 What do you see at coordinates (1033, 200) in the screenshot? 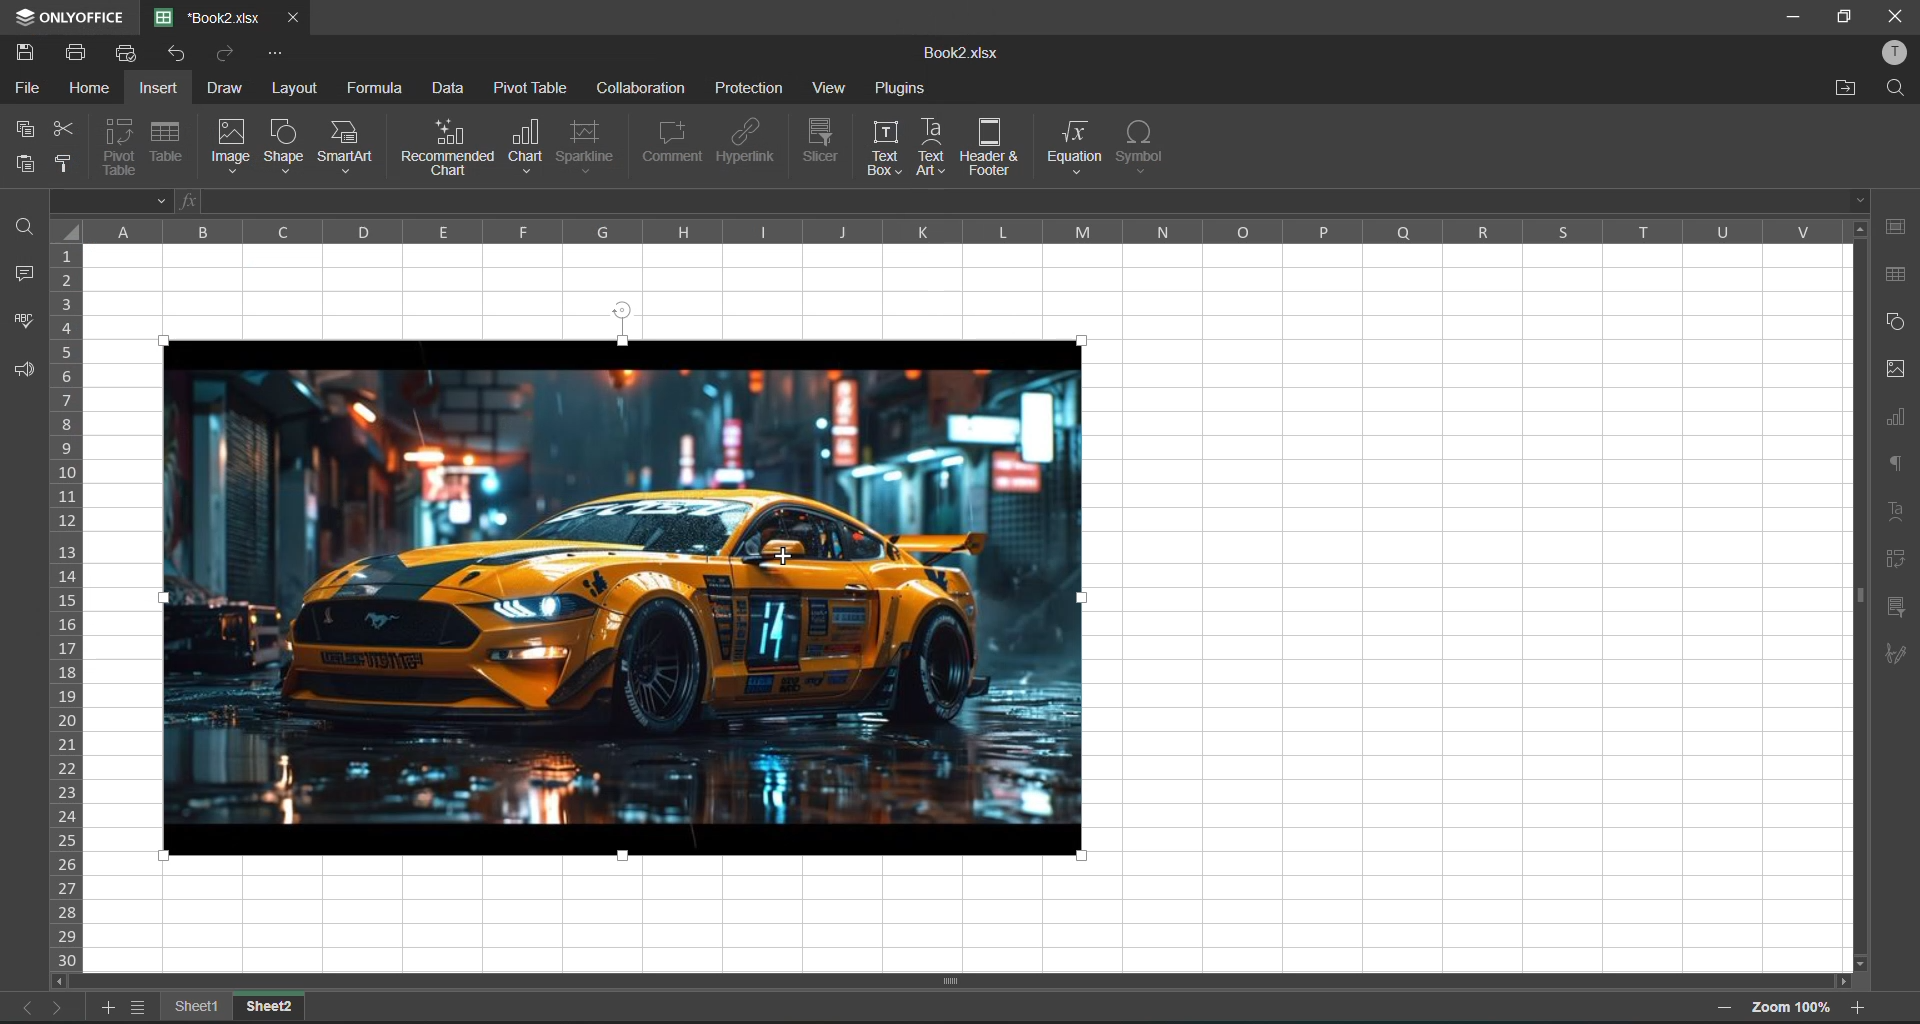
I see `formula bar` at bounding box center [1033, 200].